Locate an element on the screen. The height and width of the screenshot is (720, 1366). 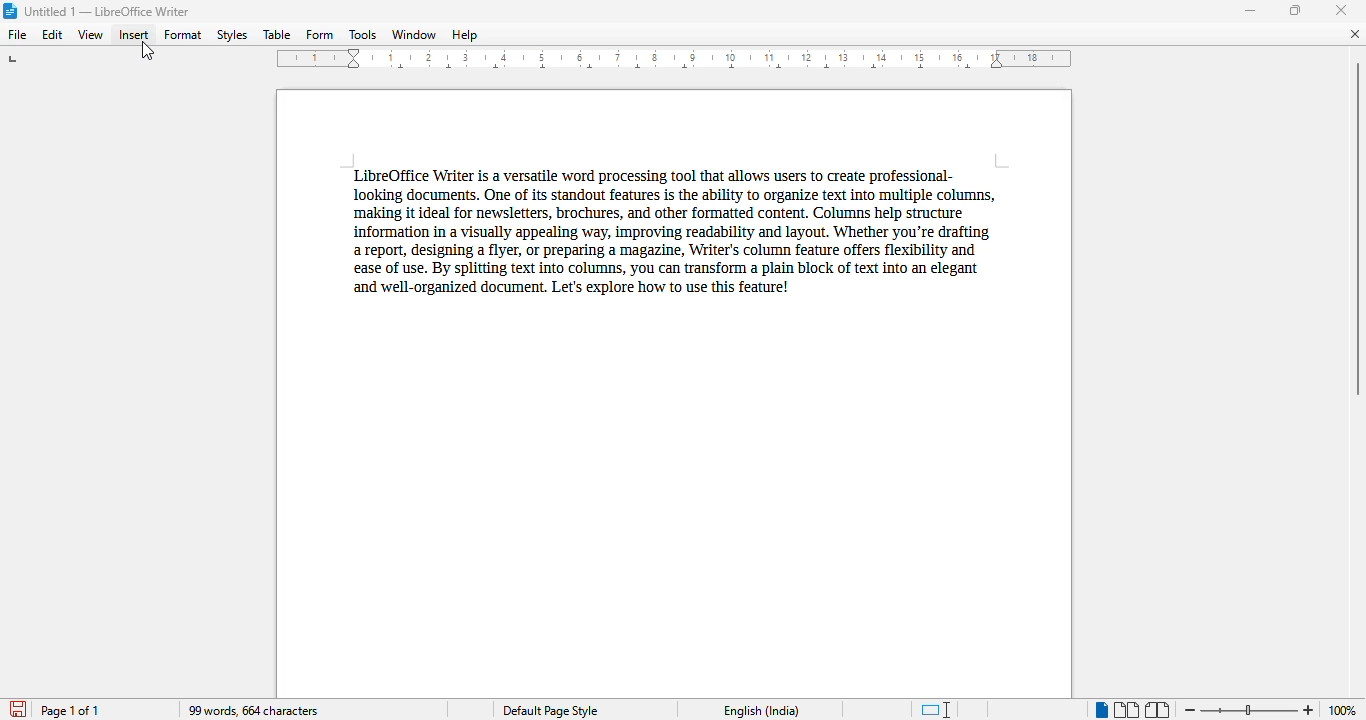
change zoom level is located at coordinates (1247, 708).